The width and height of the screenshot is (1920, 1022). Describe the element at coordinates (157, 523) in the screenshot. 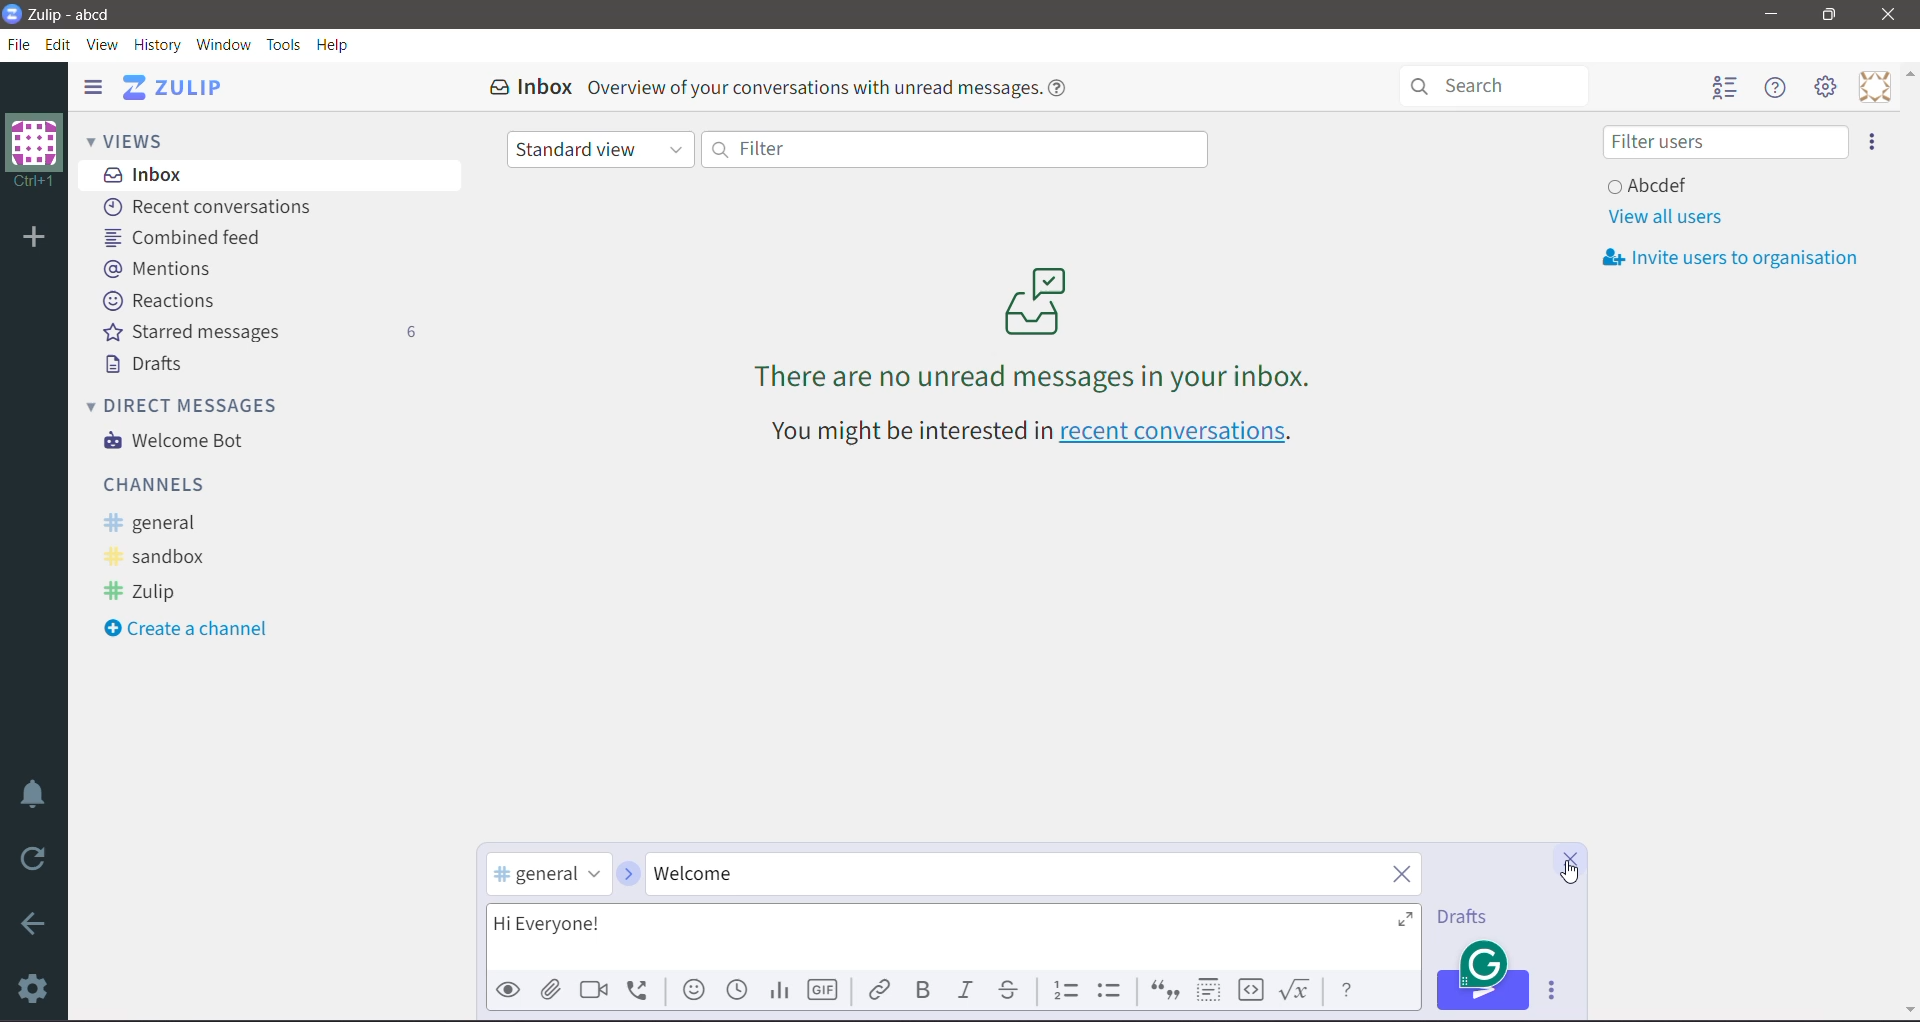

I see `general` at that location.